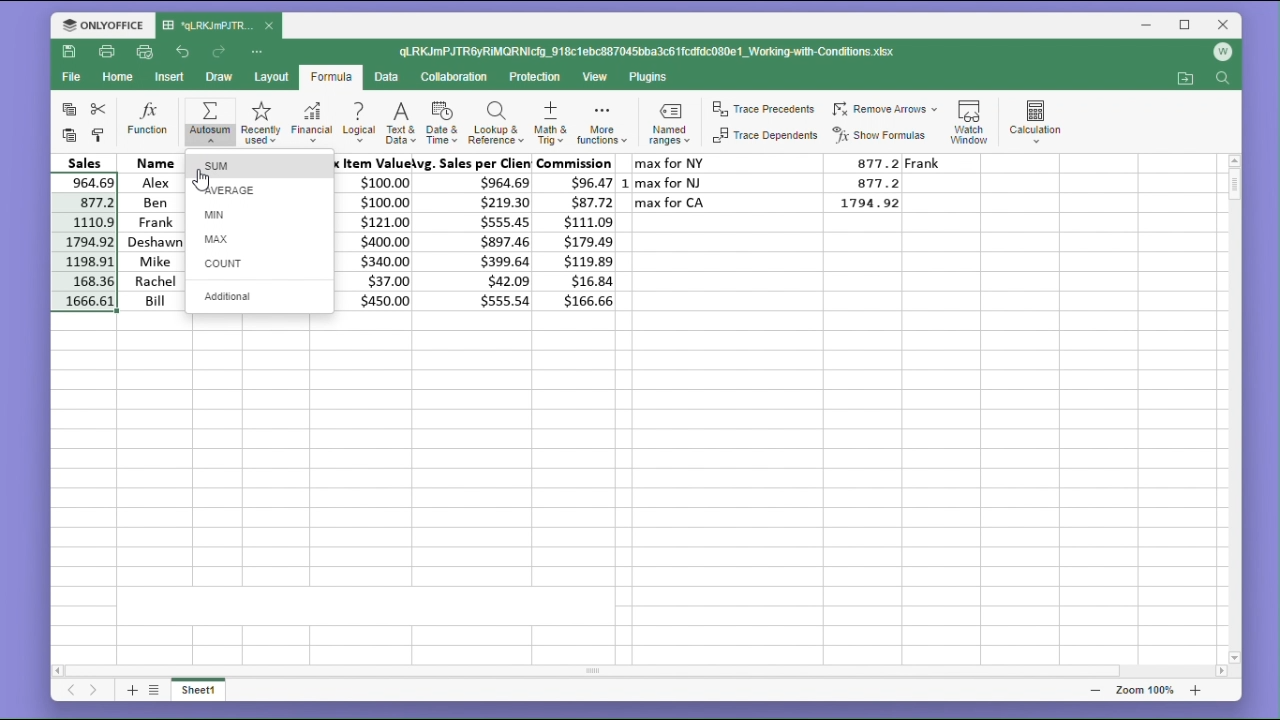 Image resolution: width=1280 pixels, height=720 pixels. I want to click on max for NJ 877.2, so click(774, 182).